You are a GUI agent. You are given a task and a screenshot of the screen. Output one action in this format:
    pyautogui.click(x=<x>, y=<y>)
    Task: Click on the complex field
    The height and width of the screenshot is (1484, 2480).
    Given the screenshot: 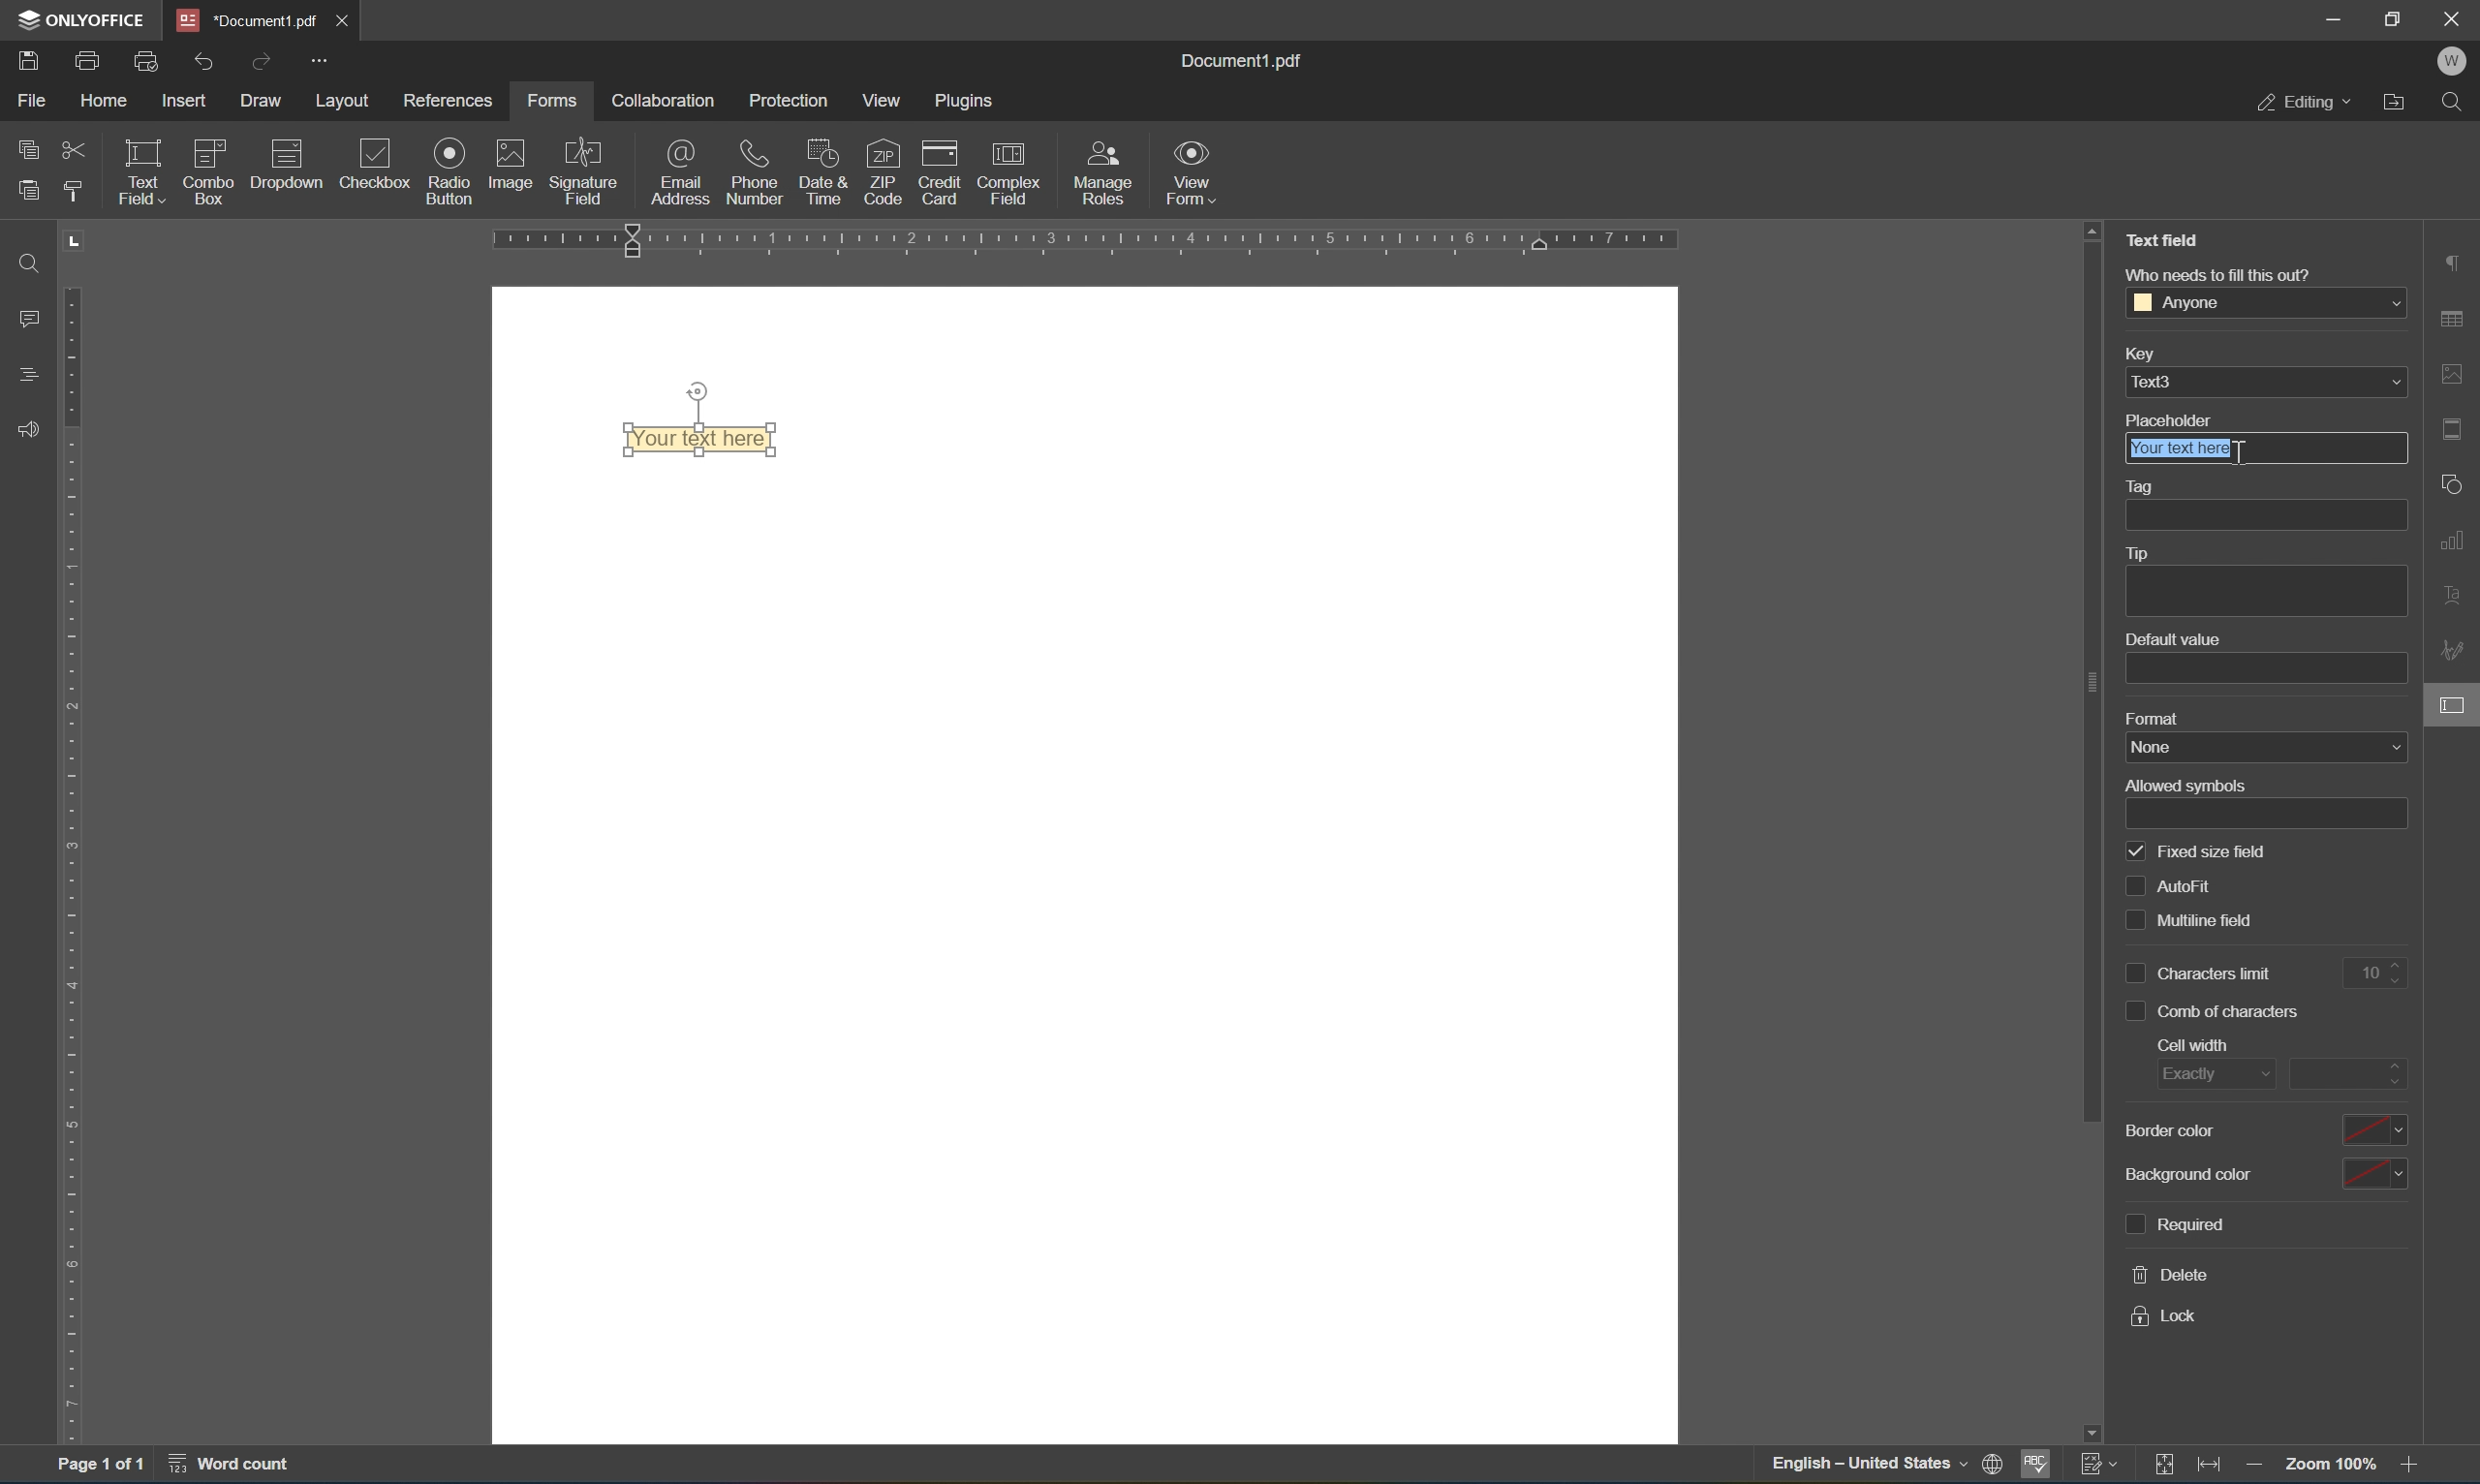 What is the action you would take?
    pyautogui.click(x=1020, y=173)
    